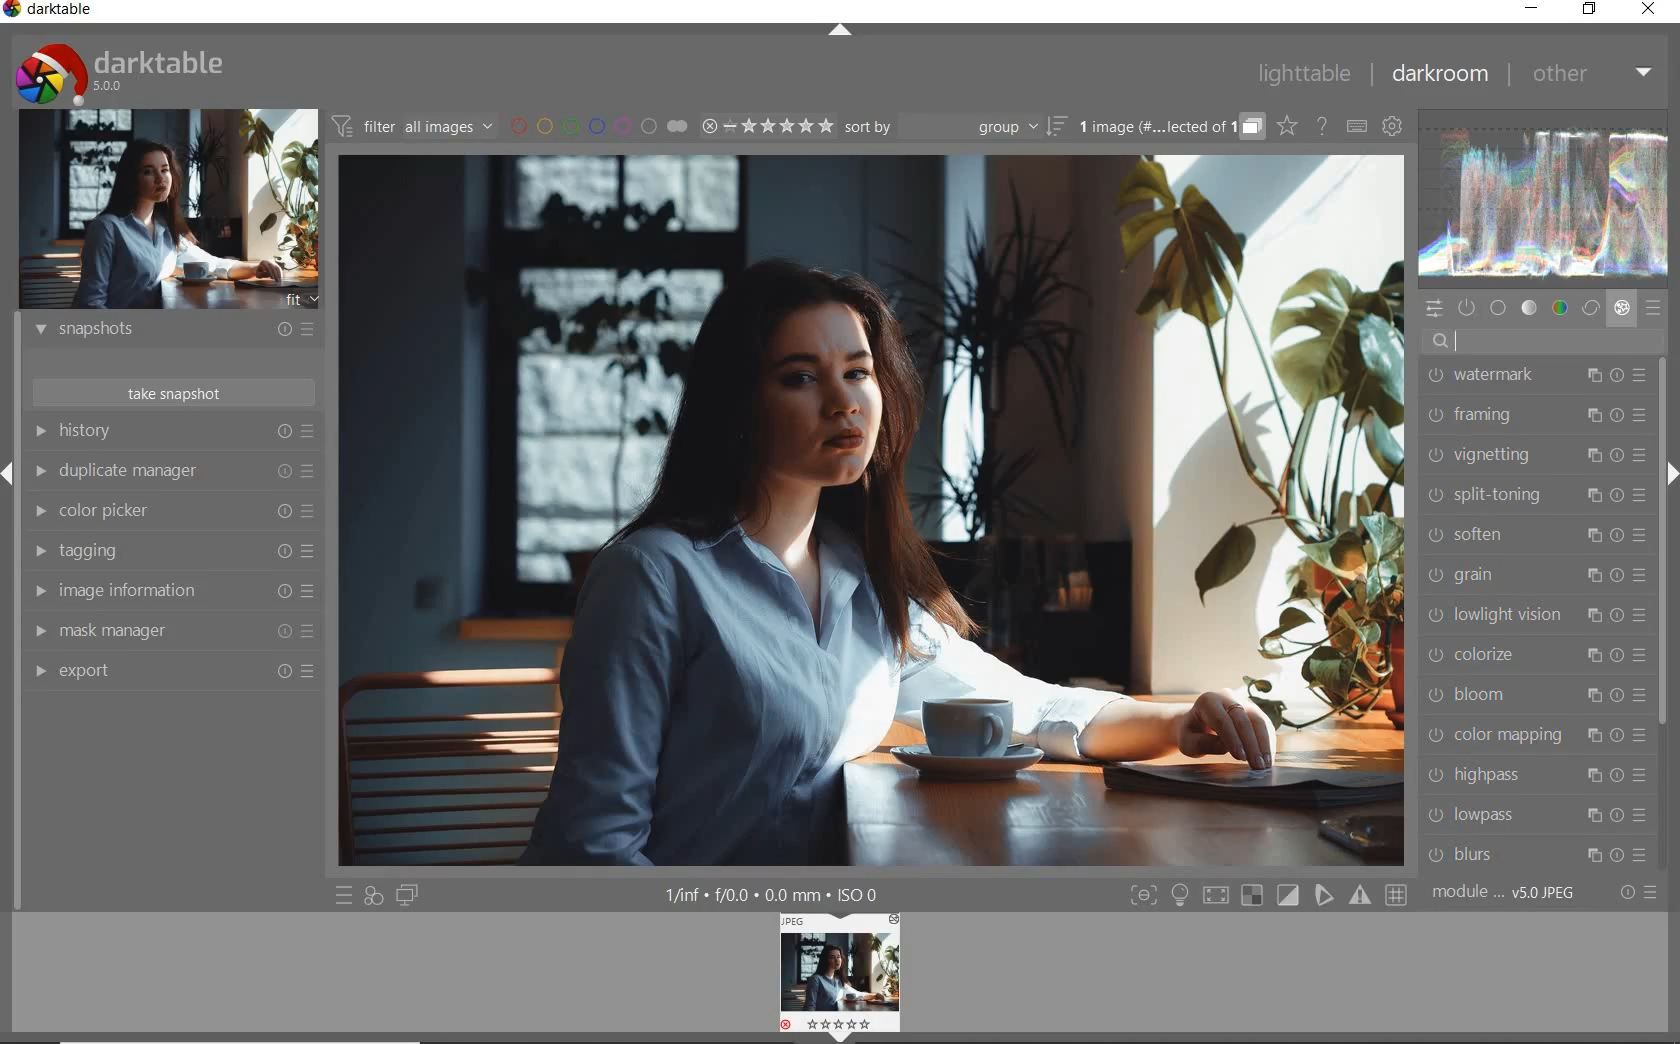  What do you see at coordinates (173, 473) in the screenshot?
I see `duplicate manager` at bounding box center [173, 473].